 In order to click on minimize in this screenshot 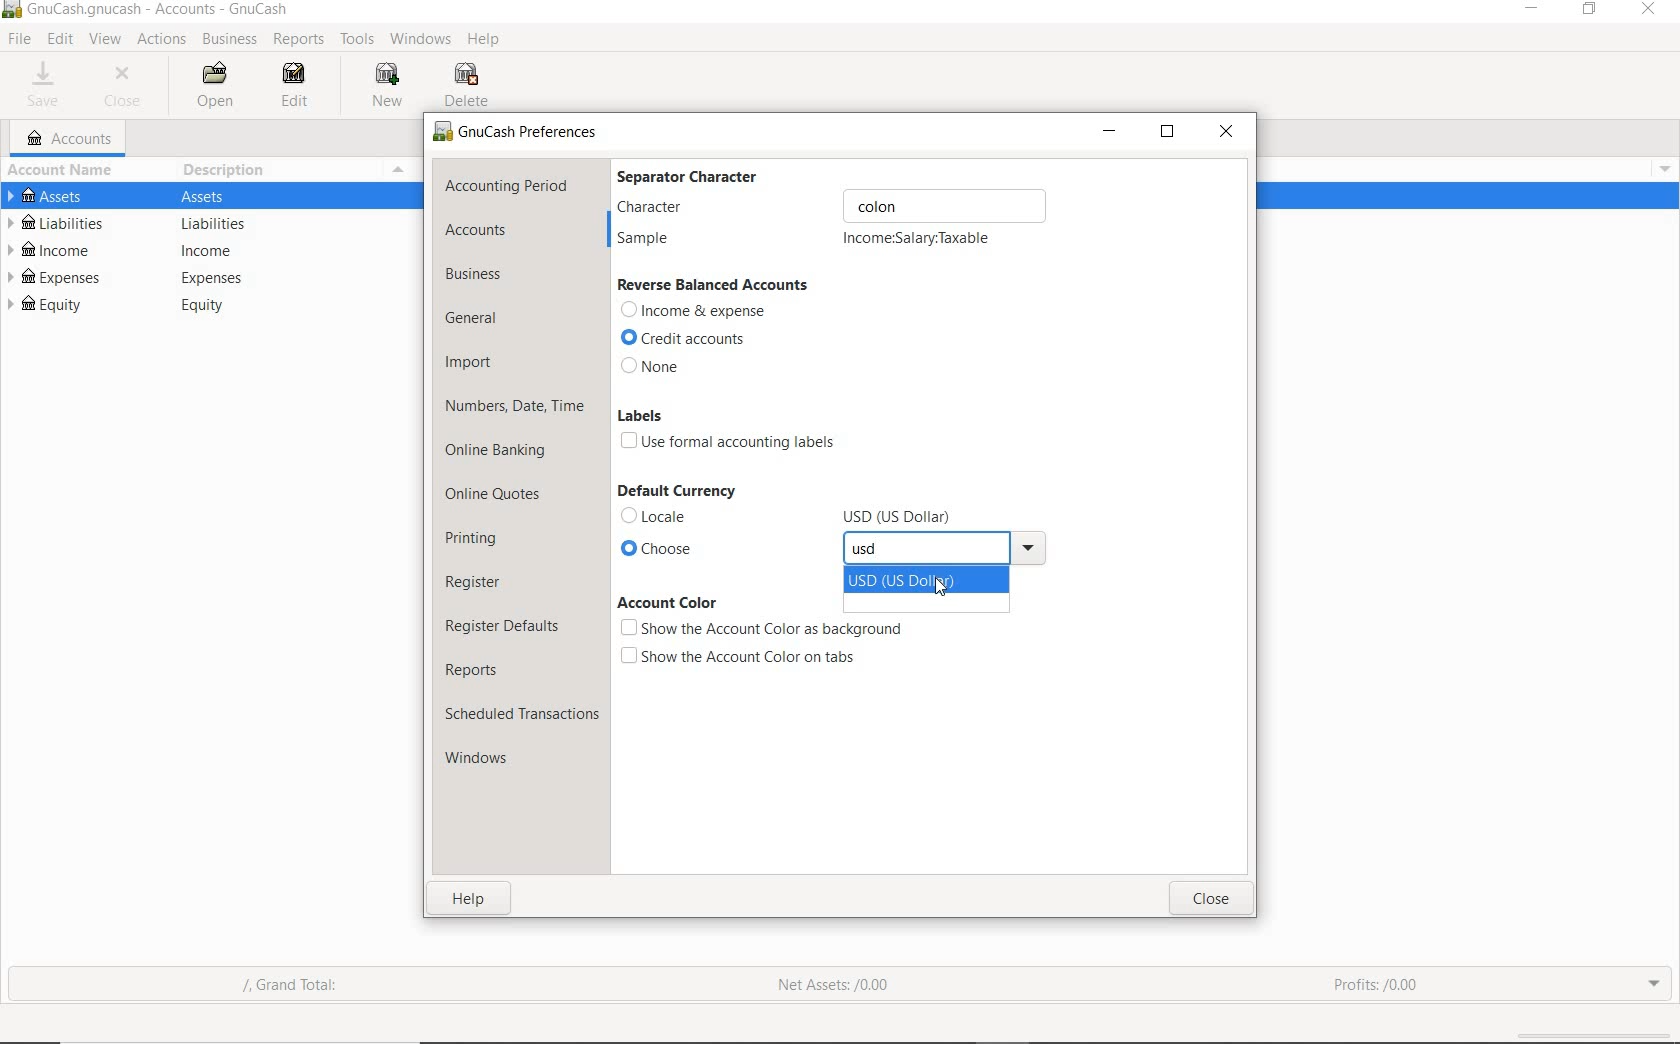, I will do `click(1529, 10)`.